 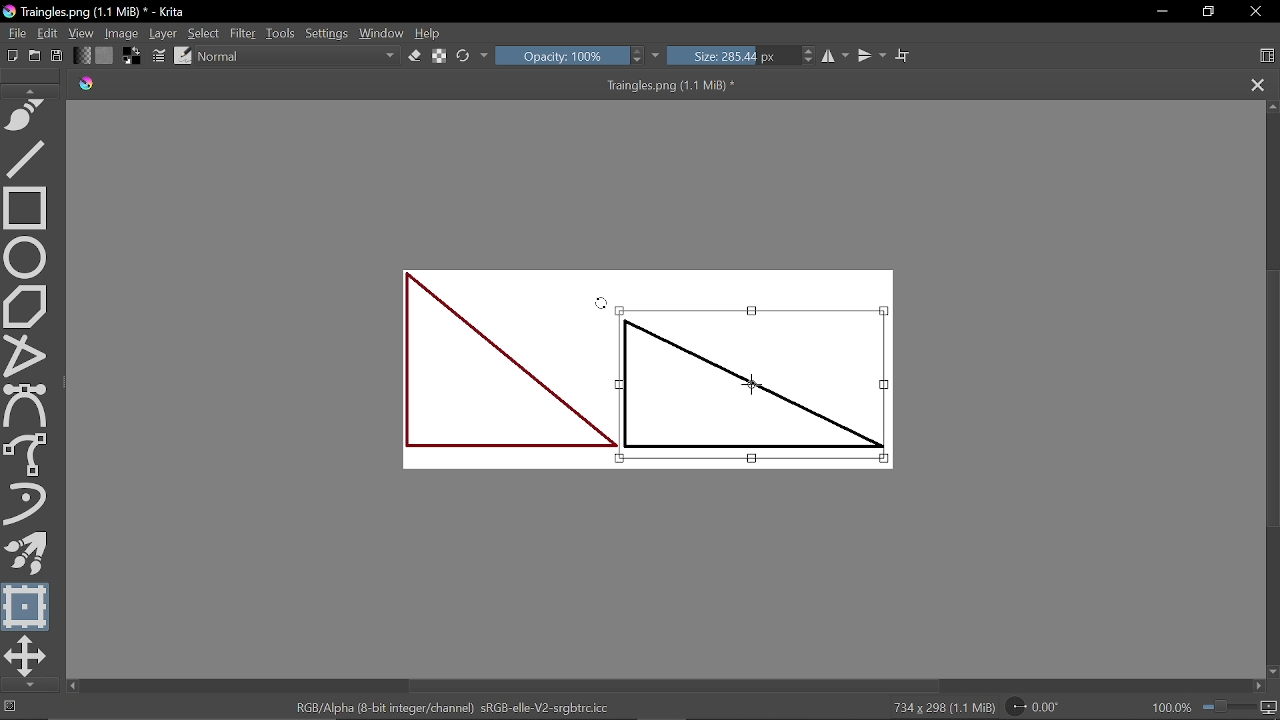 What do you see at coordinates (48, 34) in the screenshot?
I see `Edit` at bounding box center [48, 34].